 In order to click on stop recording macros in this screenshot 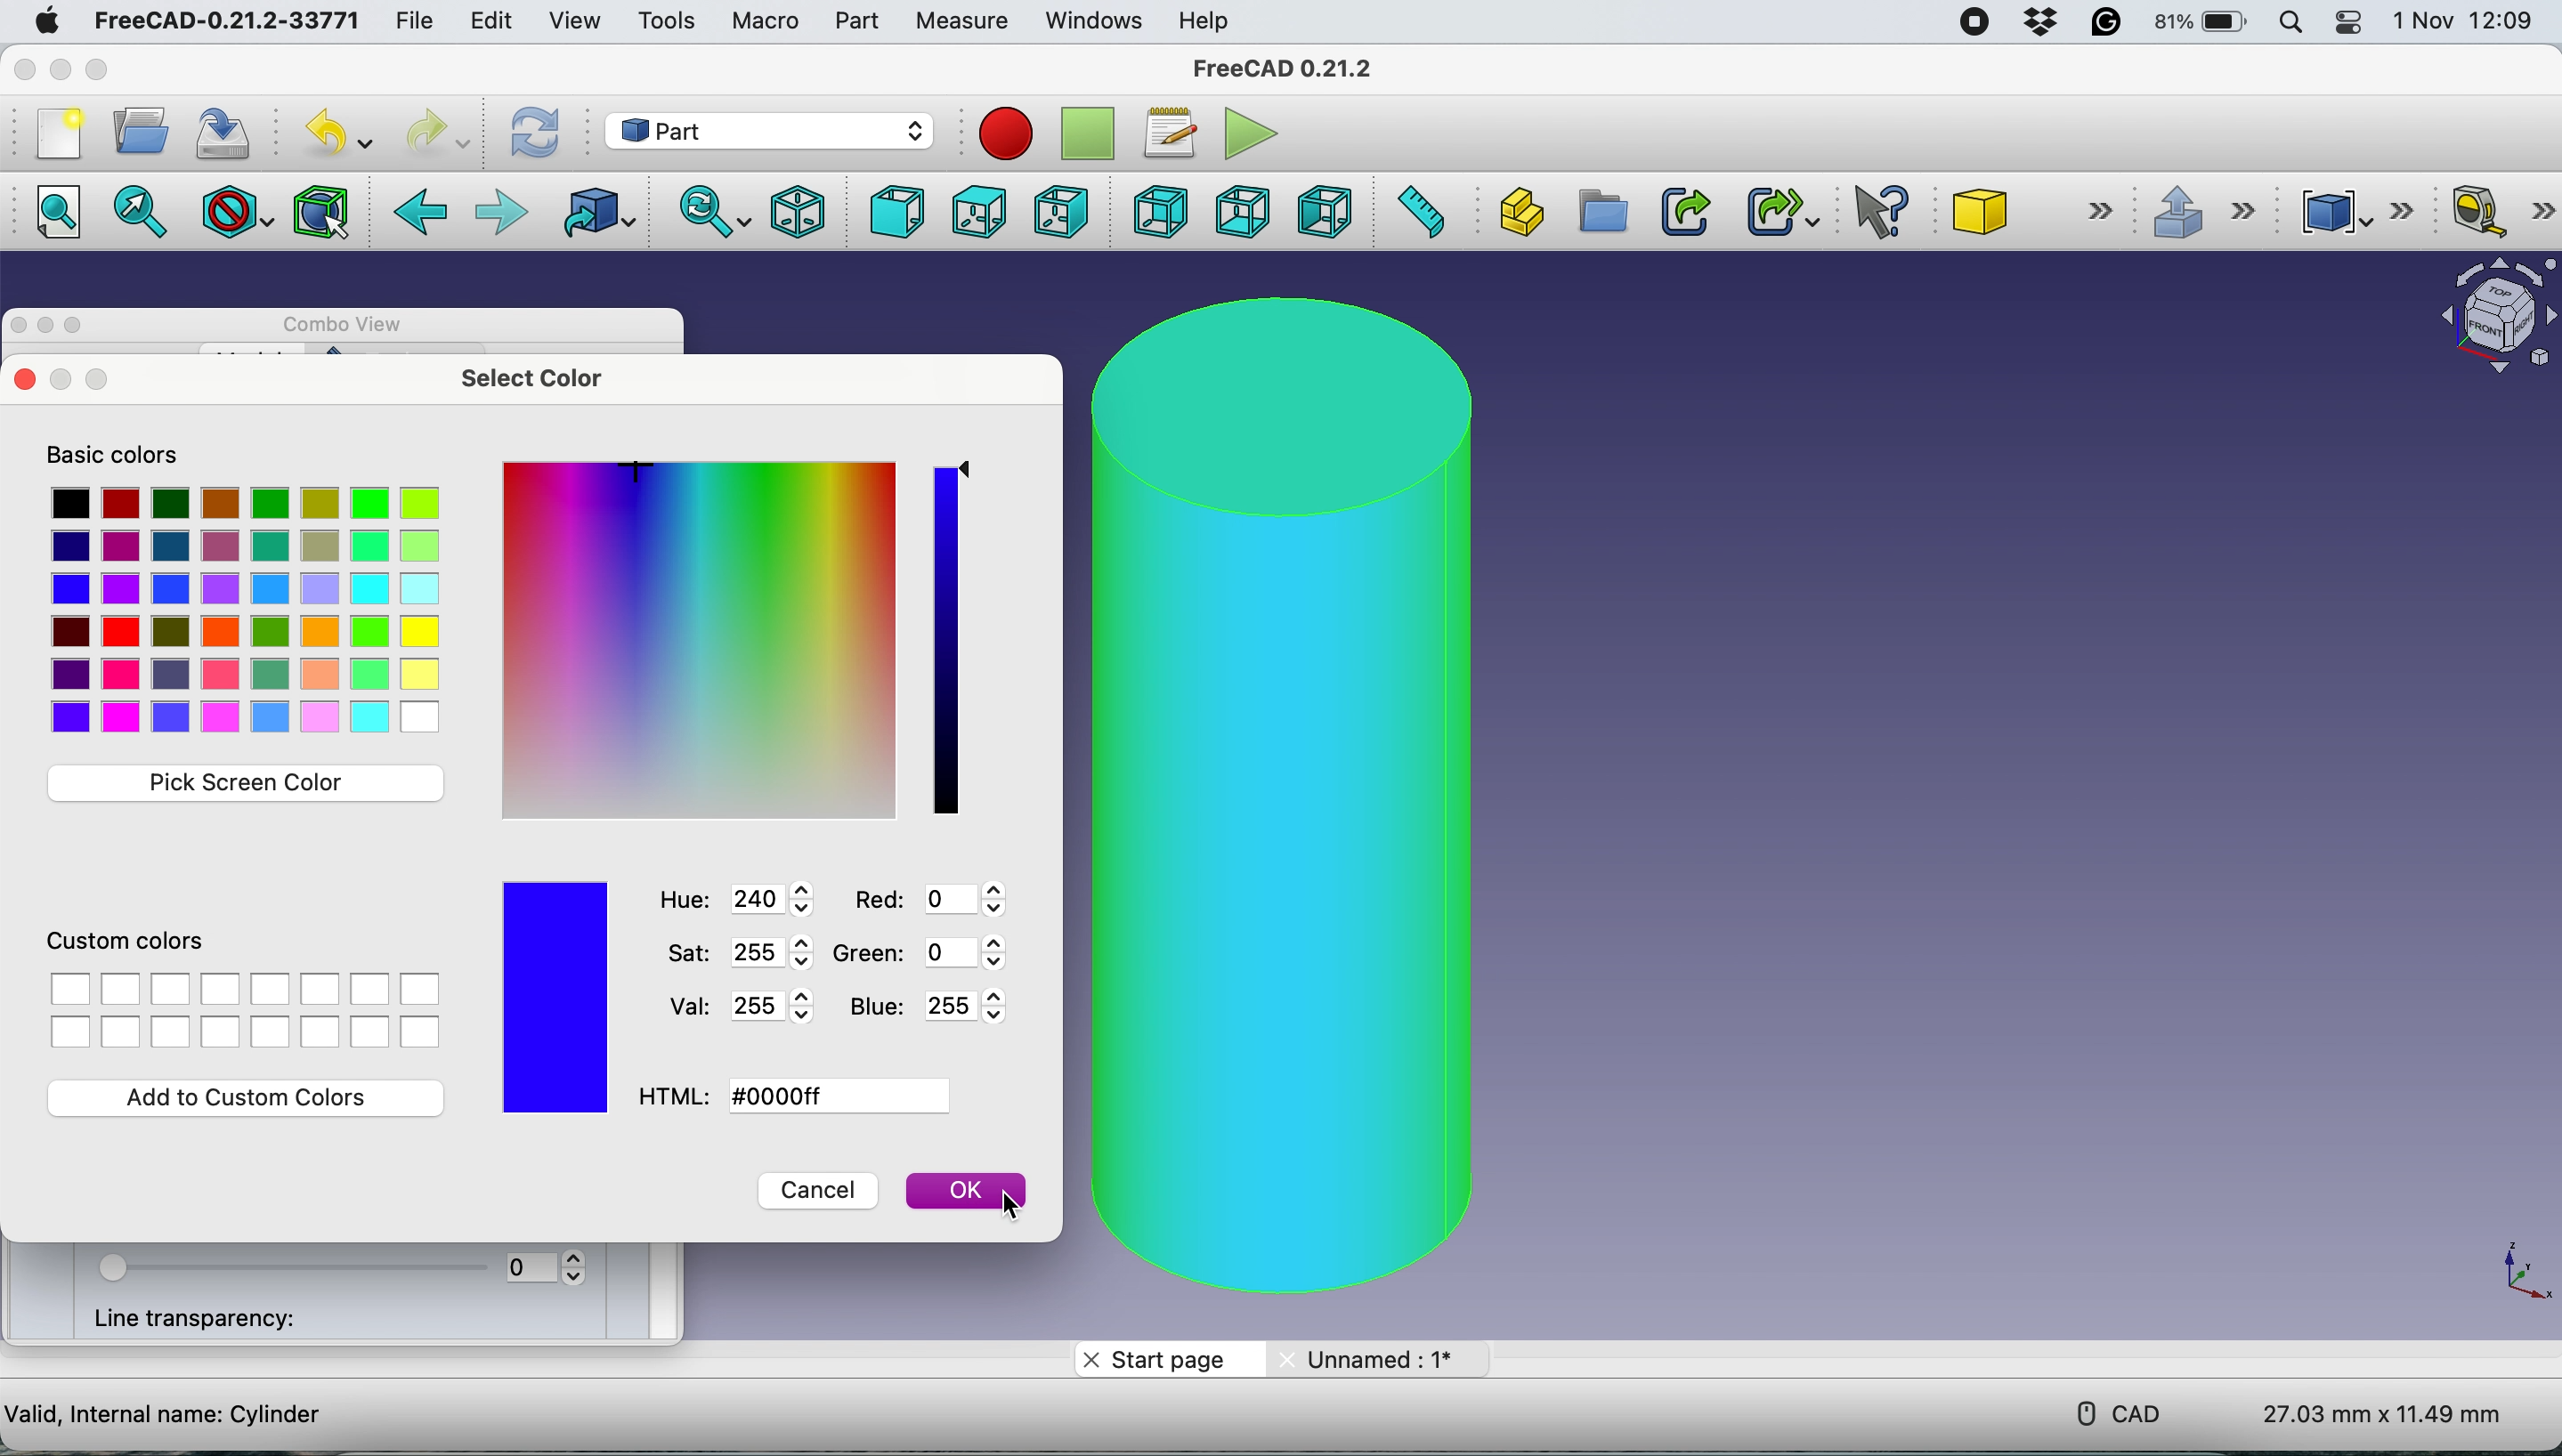, I will do `click(1086, 134)`.